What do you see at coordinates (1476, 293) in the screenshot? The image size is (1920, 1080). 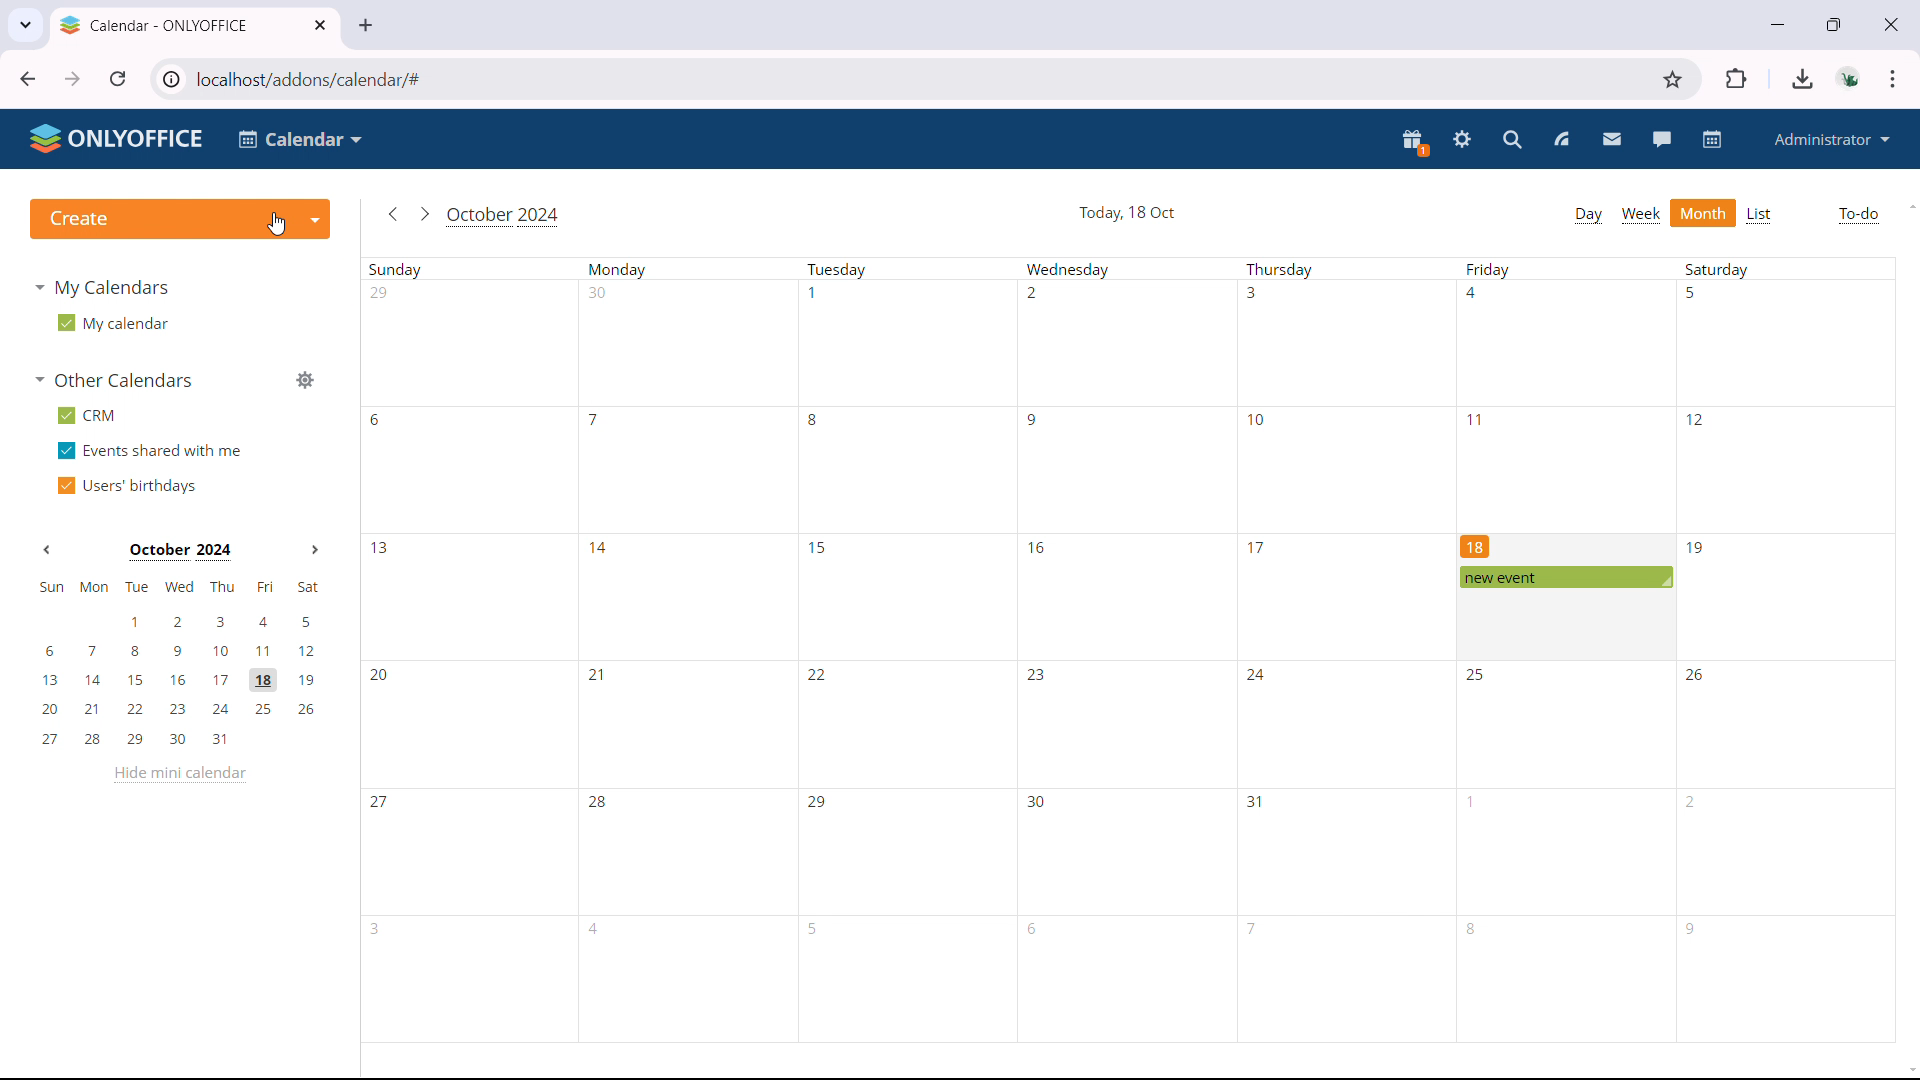 I see `4` at bounding box center [1476, 293].